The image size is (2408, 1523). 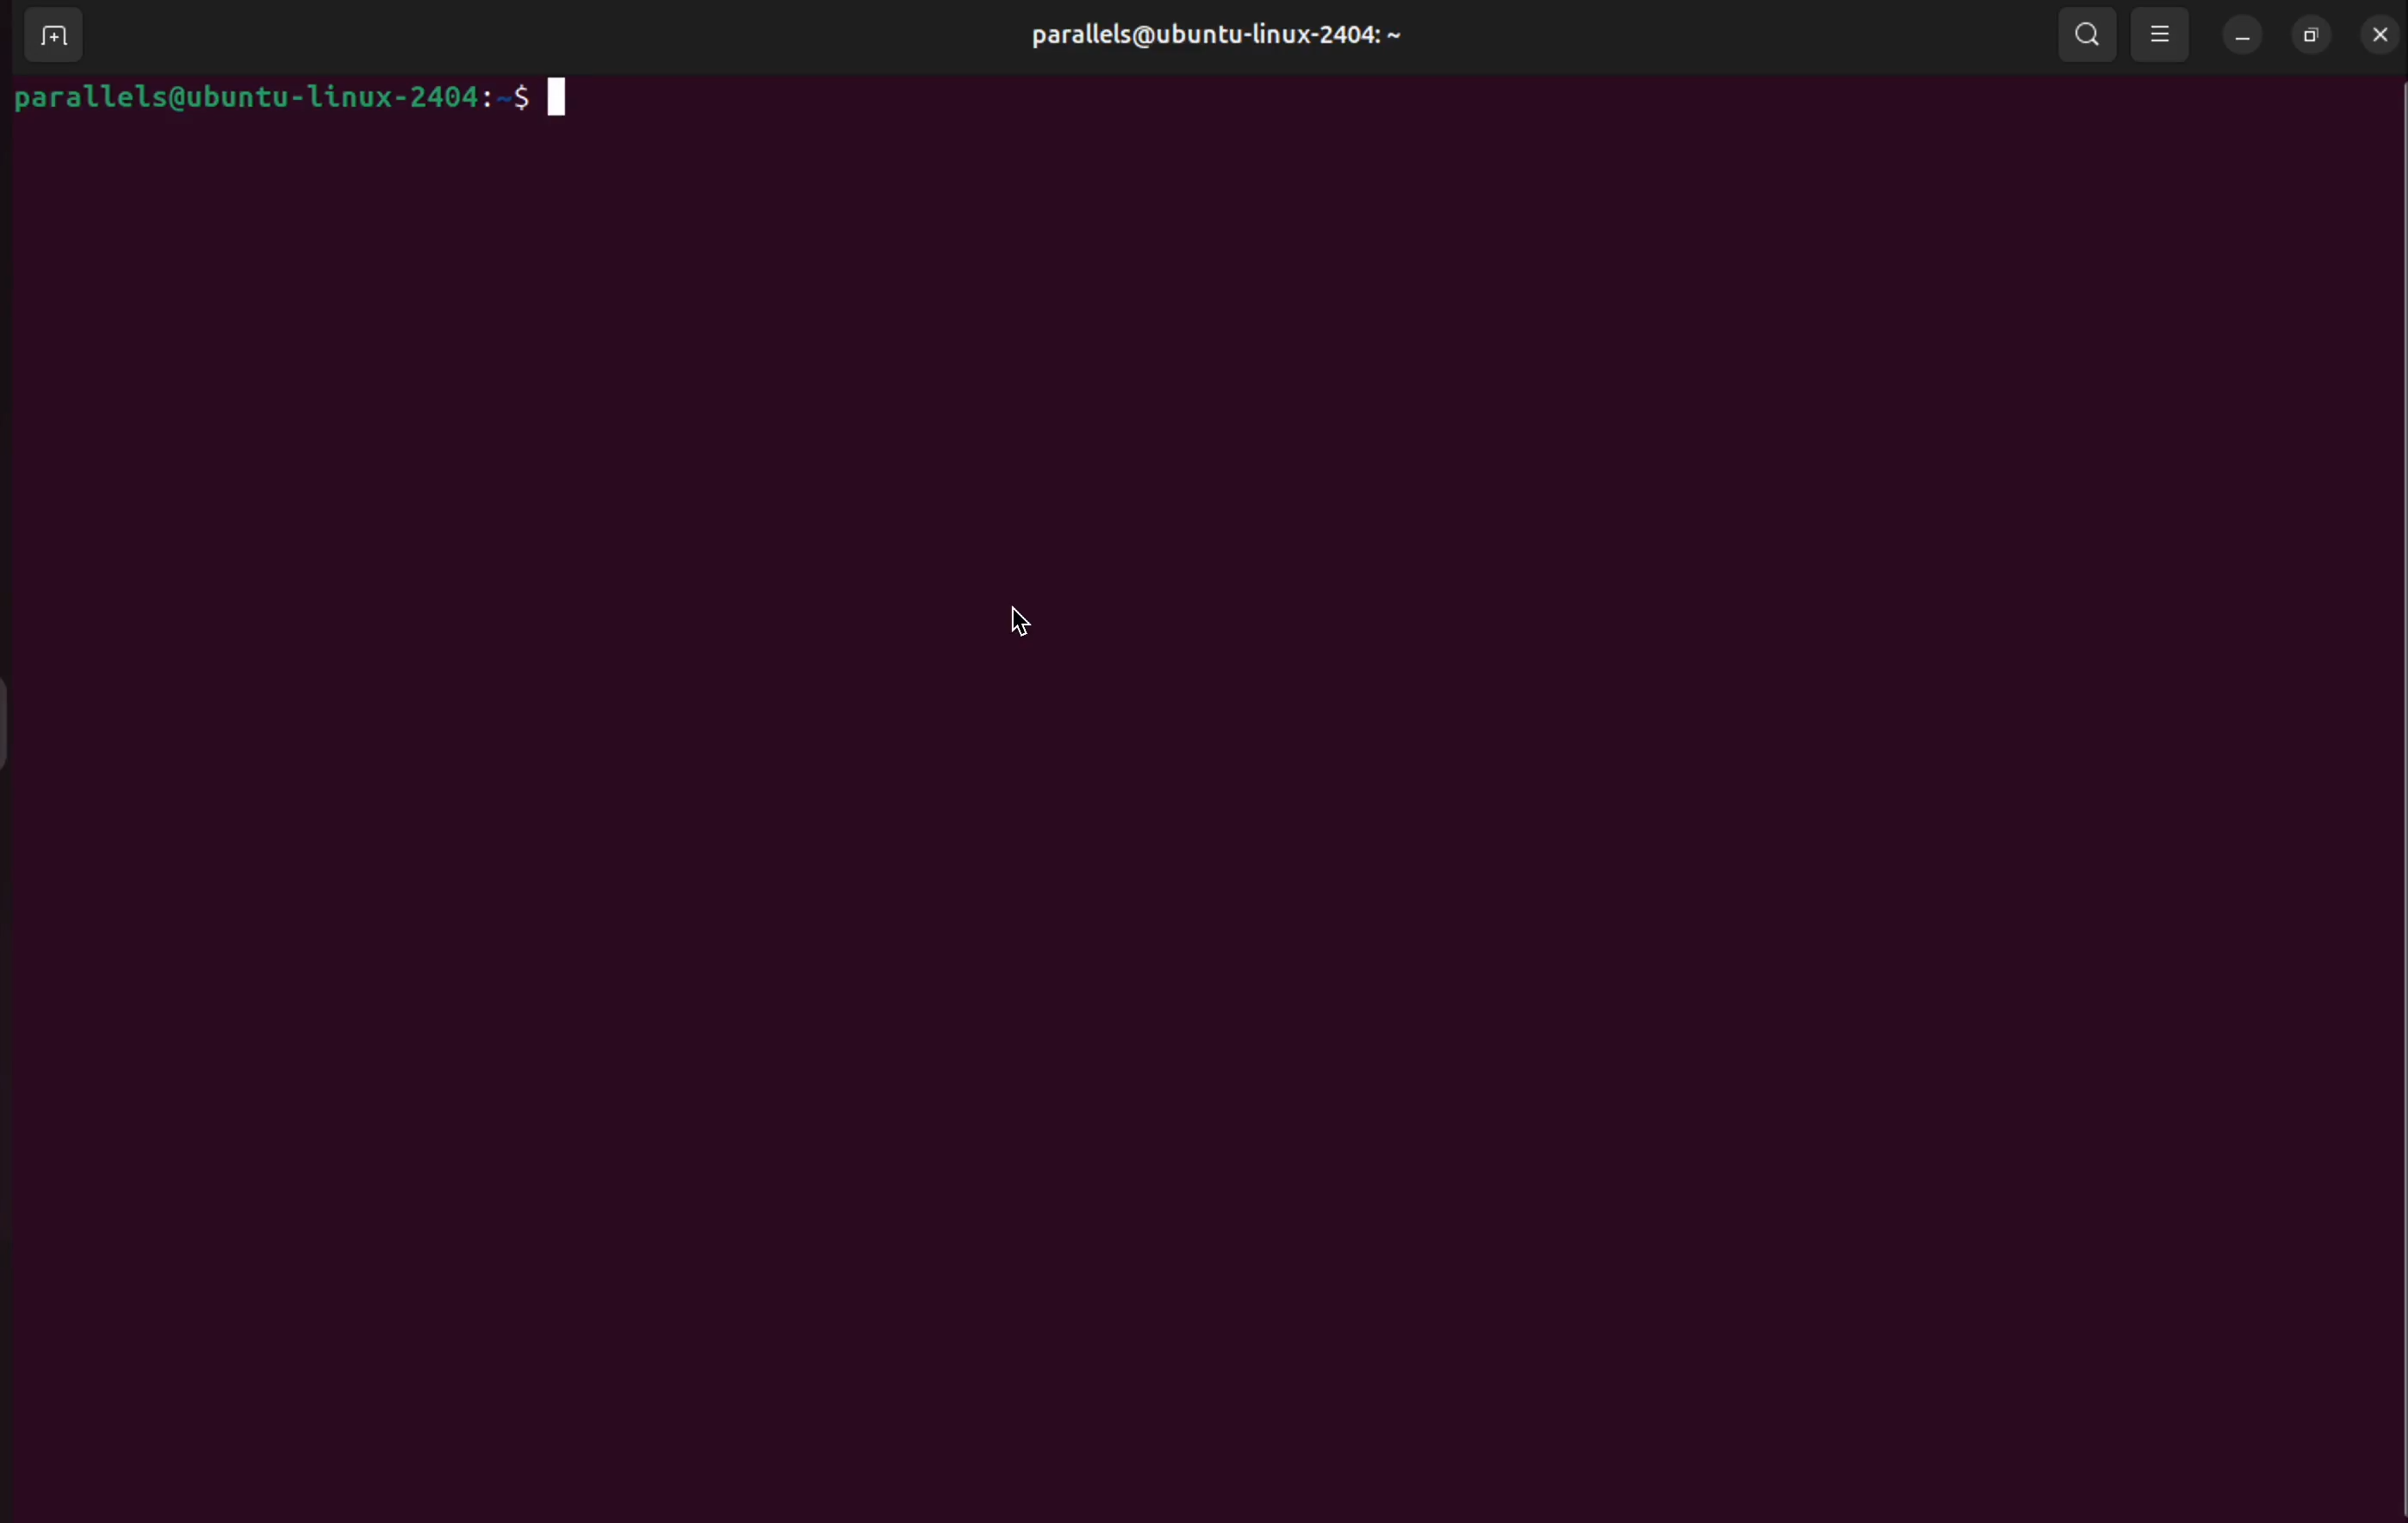 What do you see at coordinates (50, 36) in the screenshot?
I see `add terminal` at bounding box center [50, 36].